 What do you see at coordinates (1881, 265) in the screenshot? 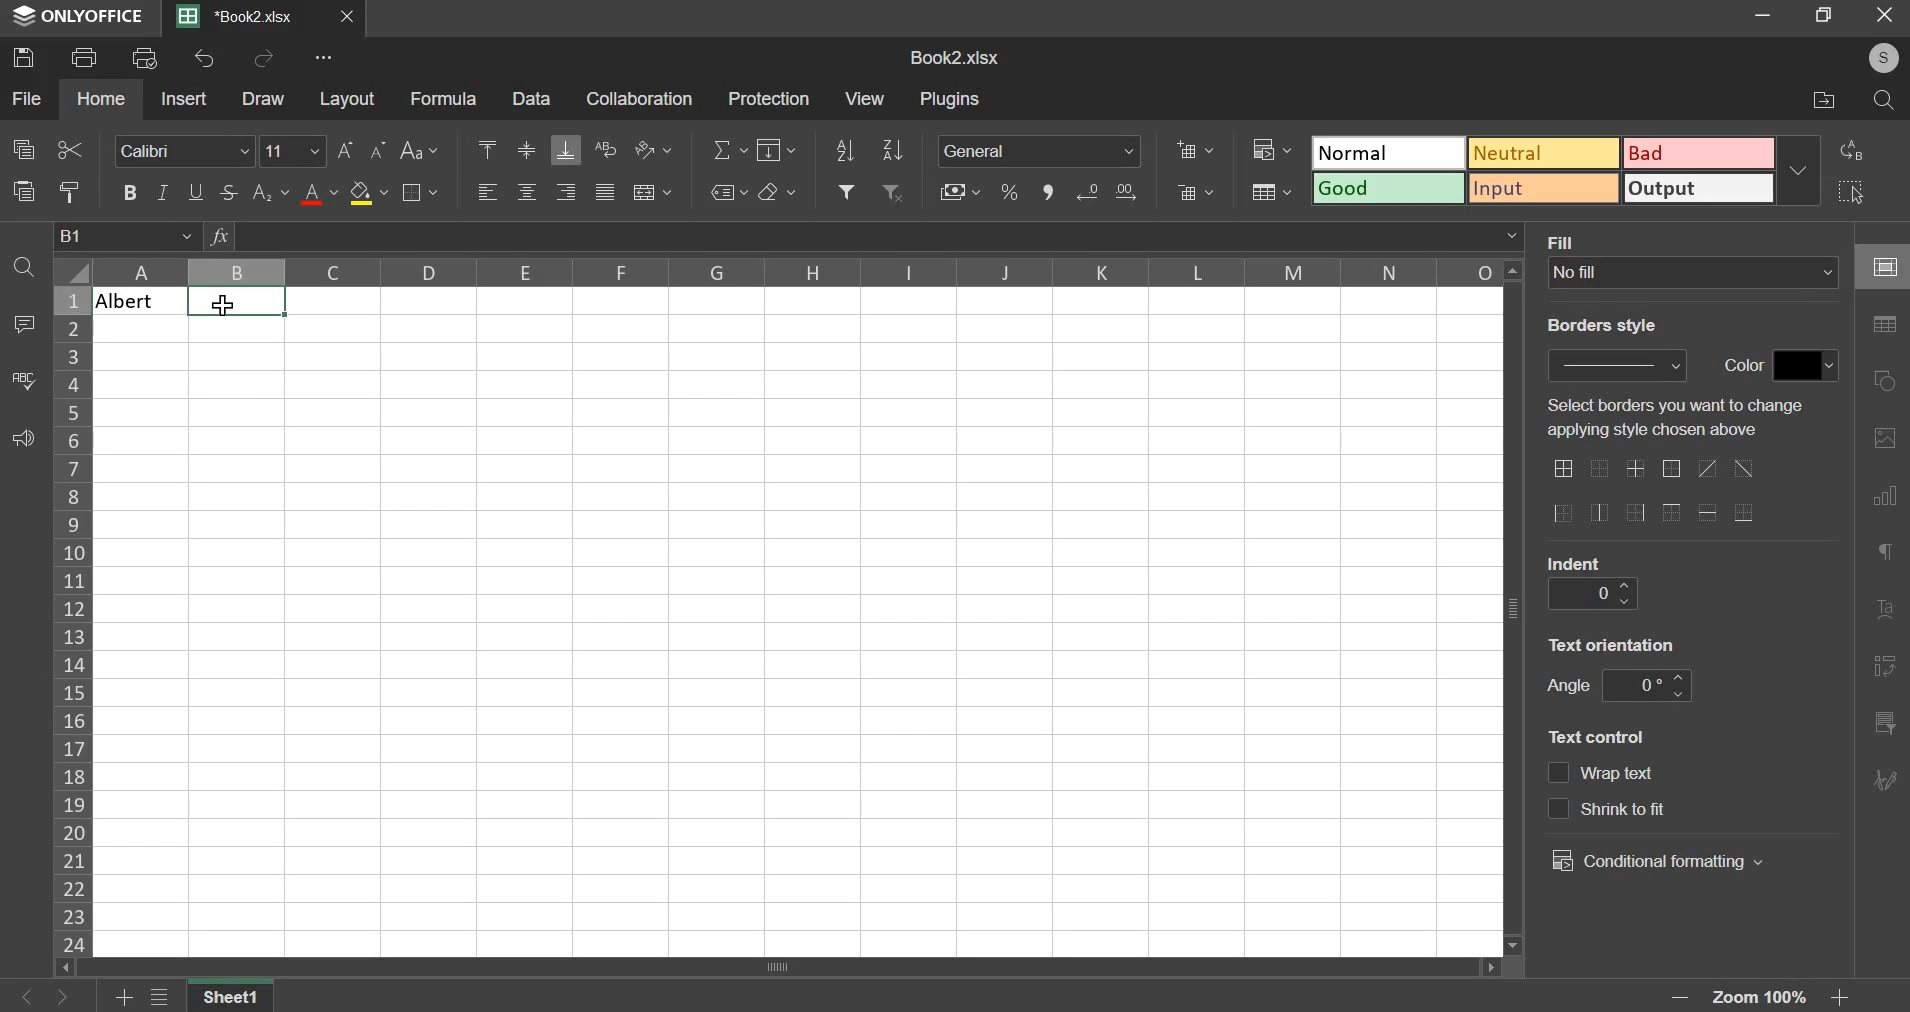
I see `cell settings` at bounding box center [1881, 265].